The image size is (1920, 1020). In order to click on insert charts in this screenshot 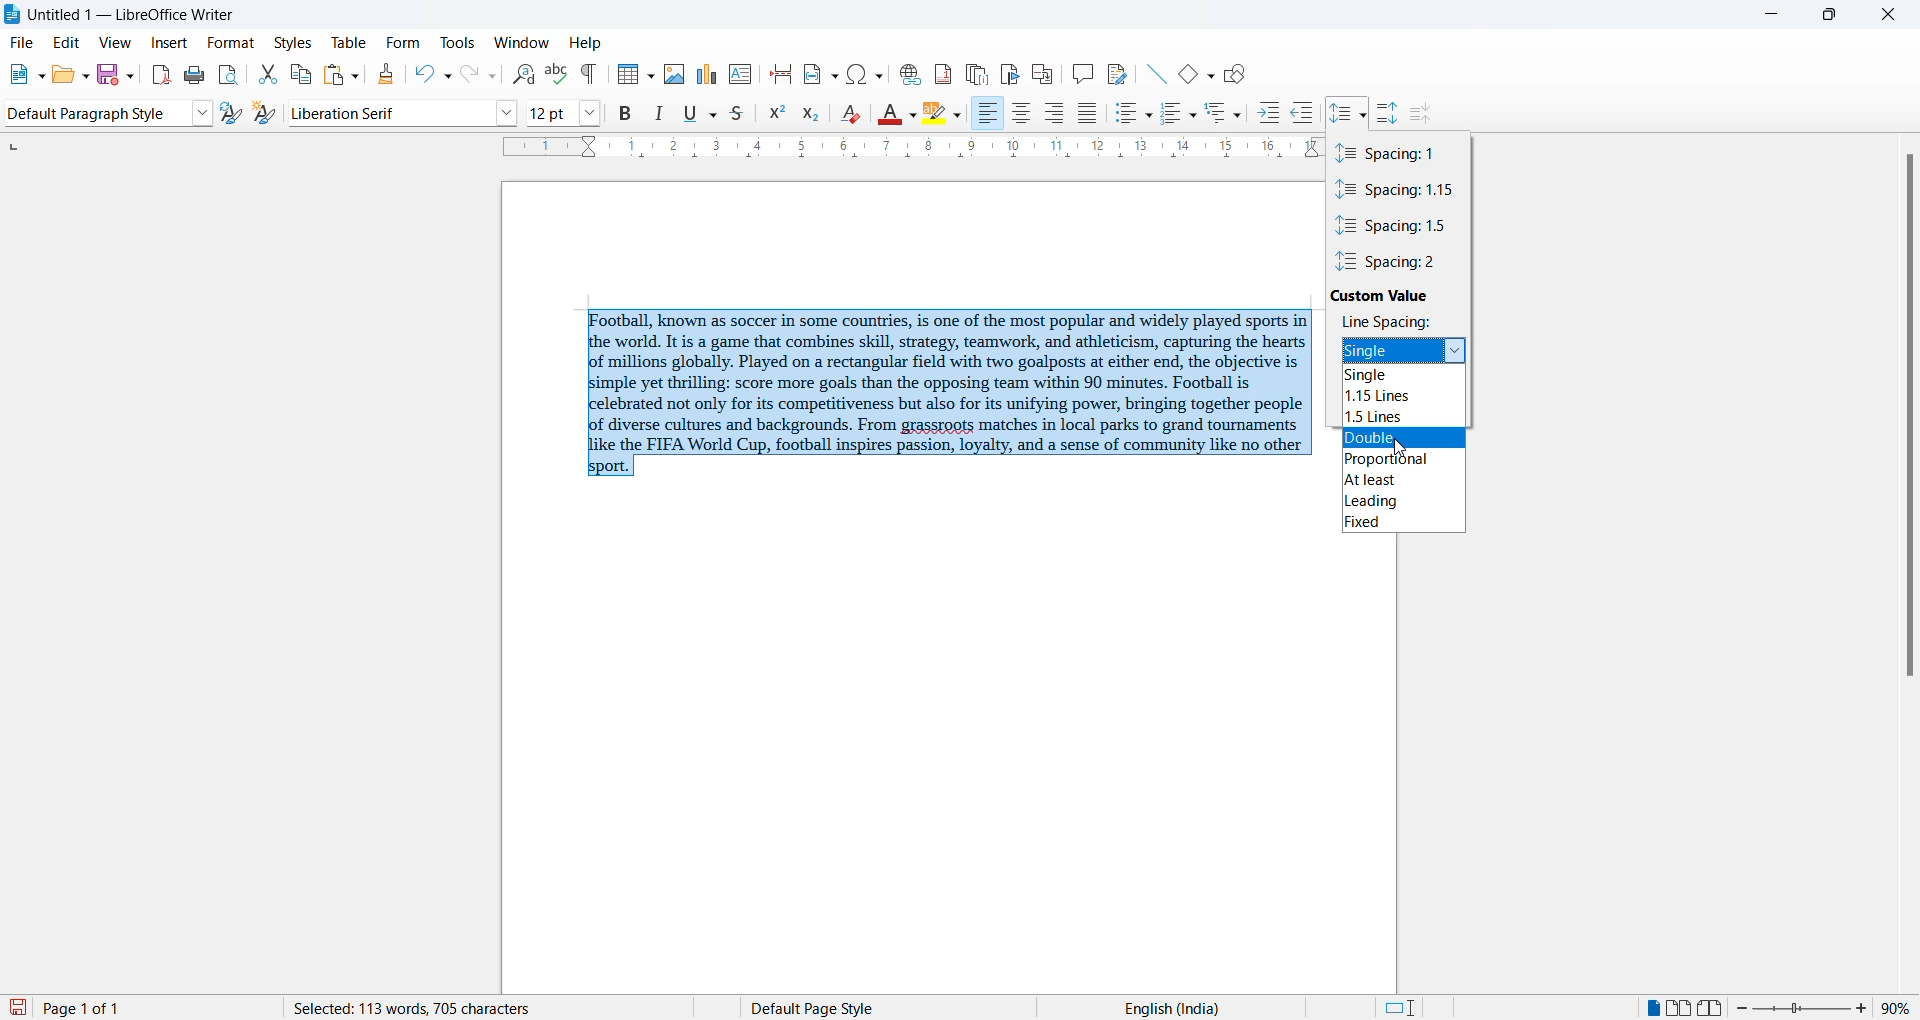, I will do `click(706, 73)`.